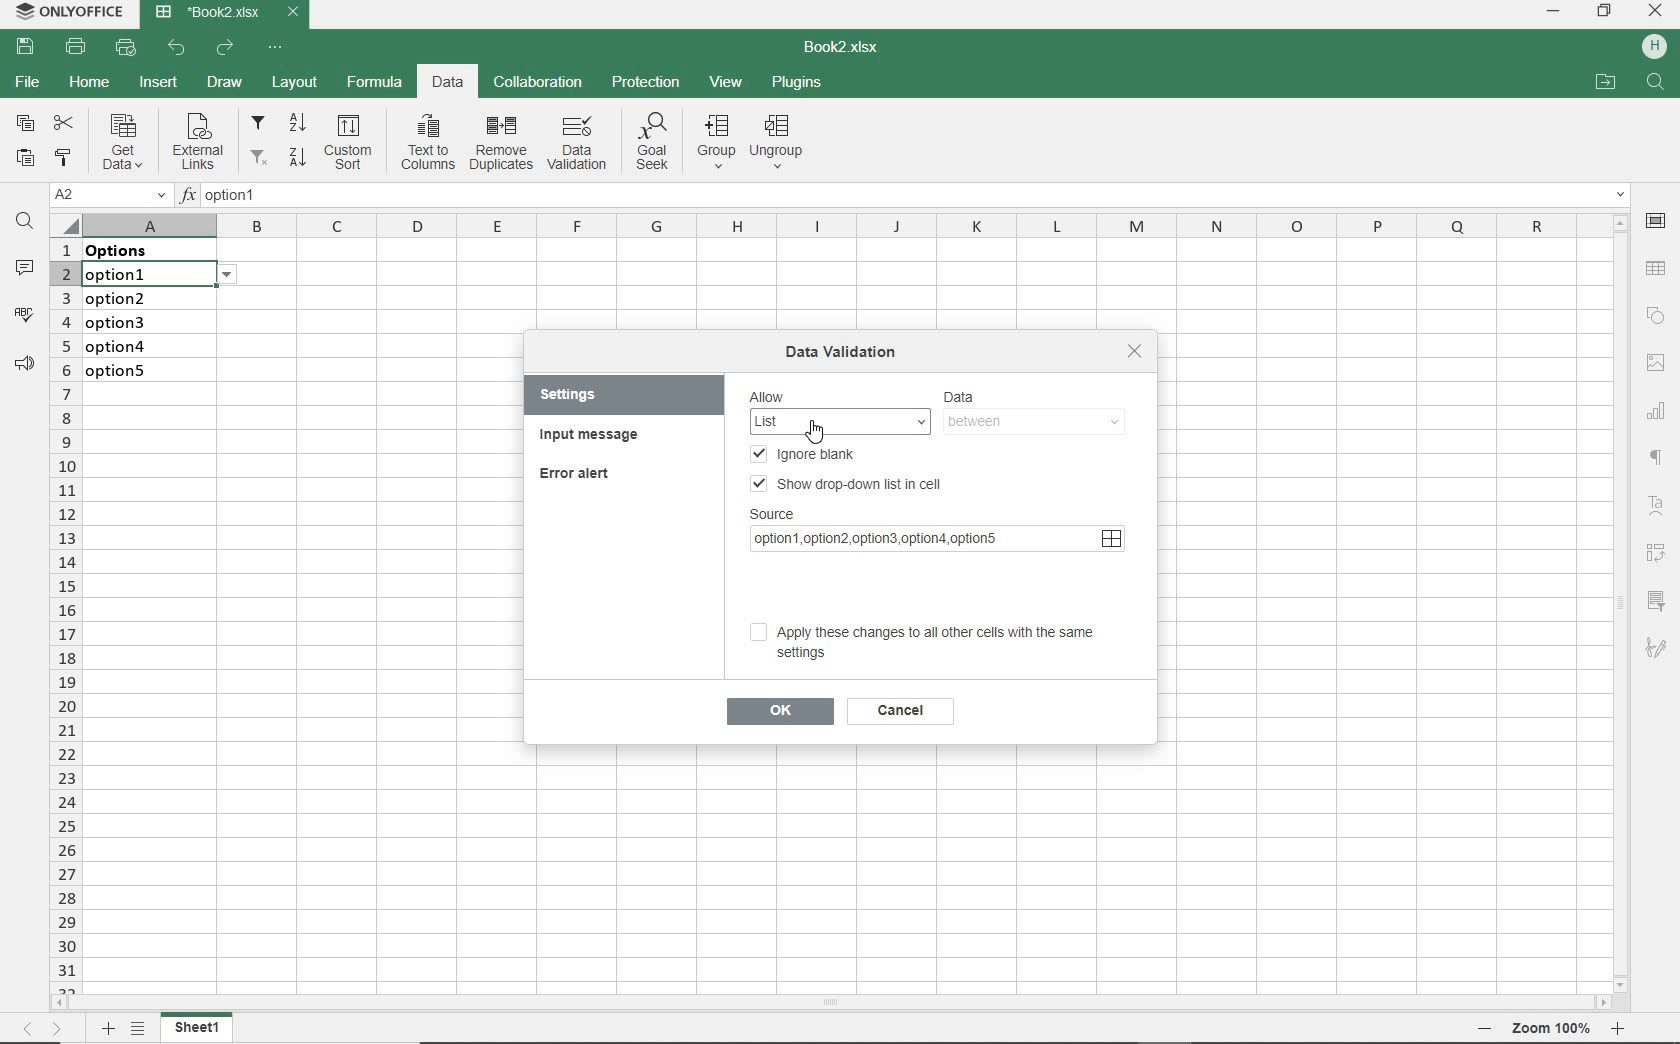  Describe the element at coordinates (817, 432) in the screenshot. I see `Cursor` at that location.